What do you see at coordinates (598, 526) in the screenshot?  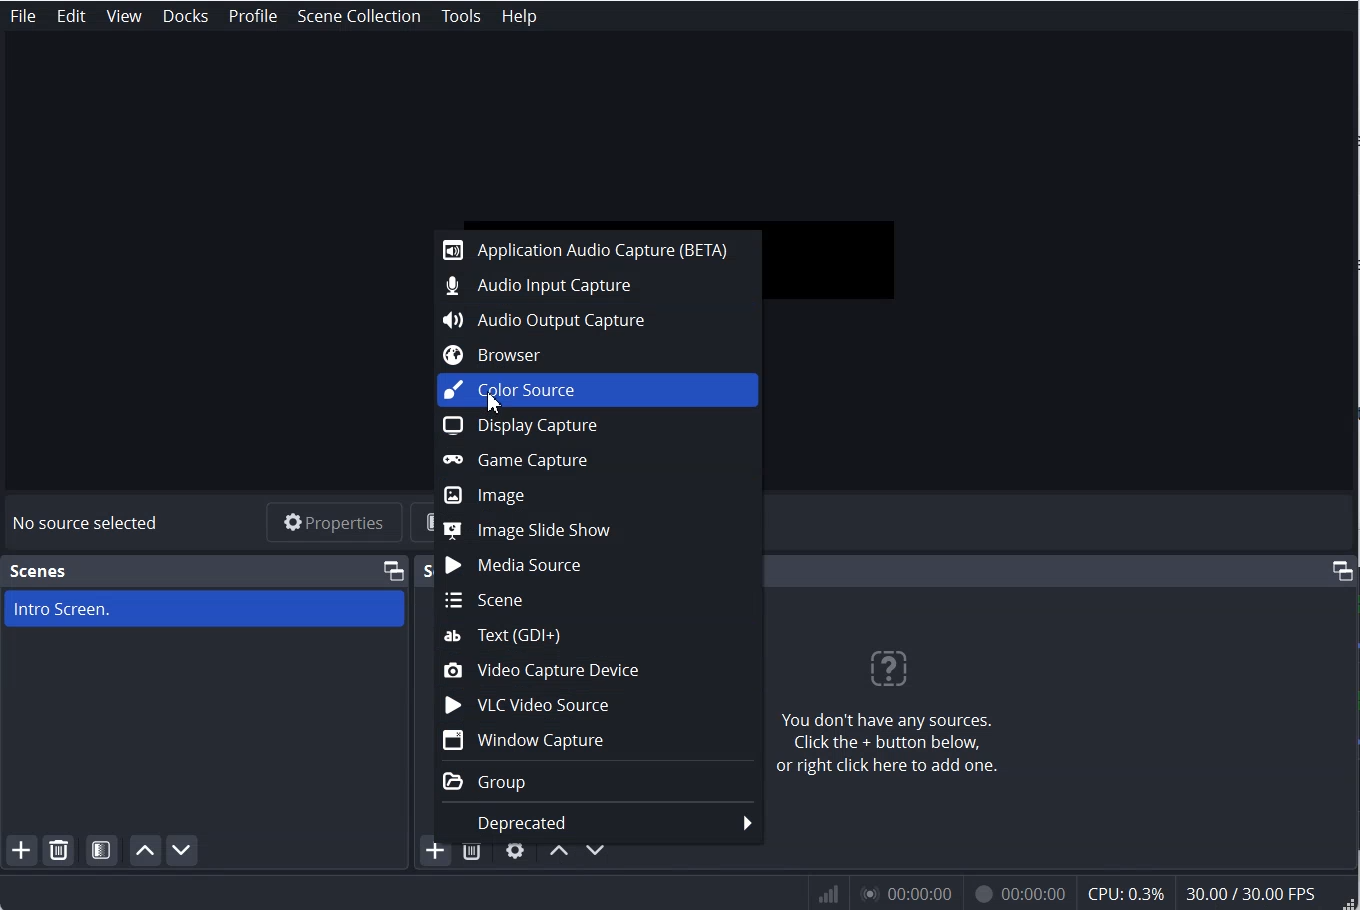 I see `Image Slide Show` at bounding box center [598, 526].